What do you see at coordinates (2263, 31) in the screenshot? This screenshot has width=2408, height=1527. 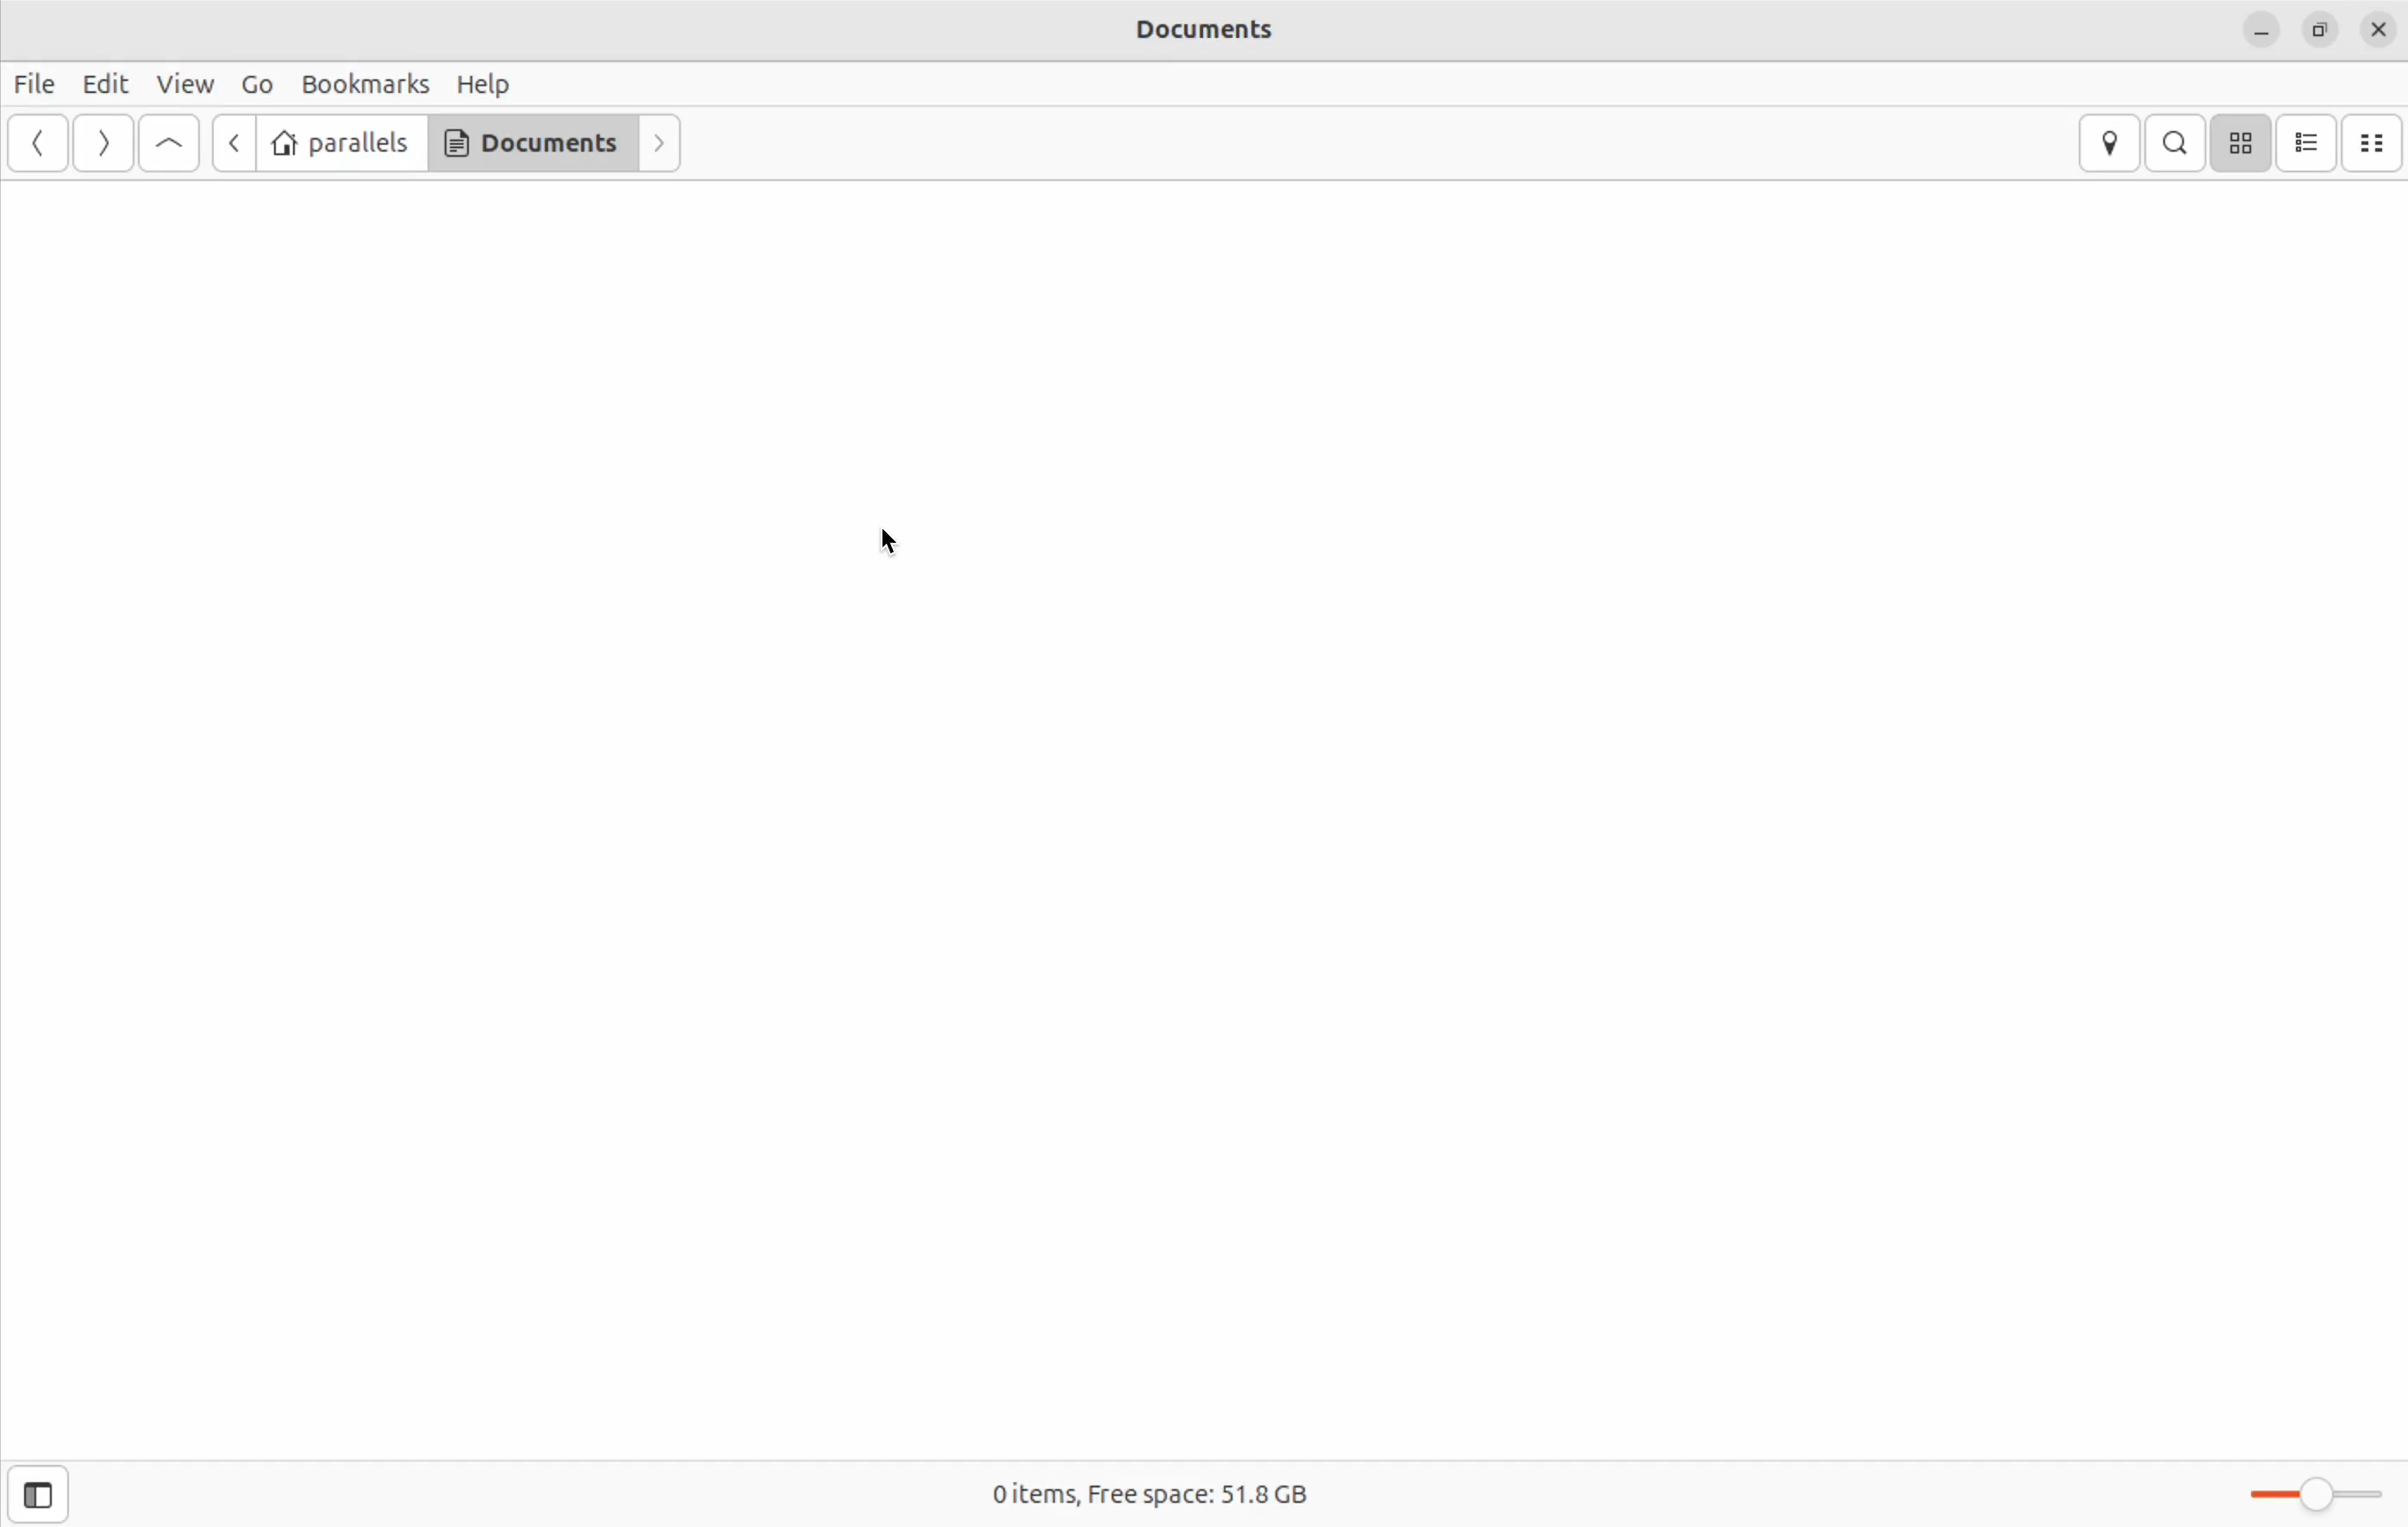 I see `minimize` at bounding box center [2263, 31].